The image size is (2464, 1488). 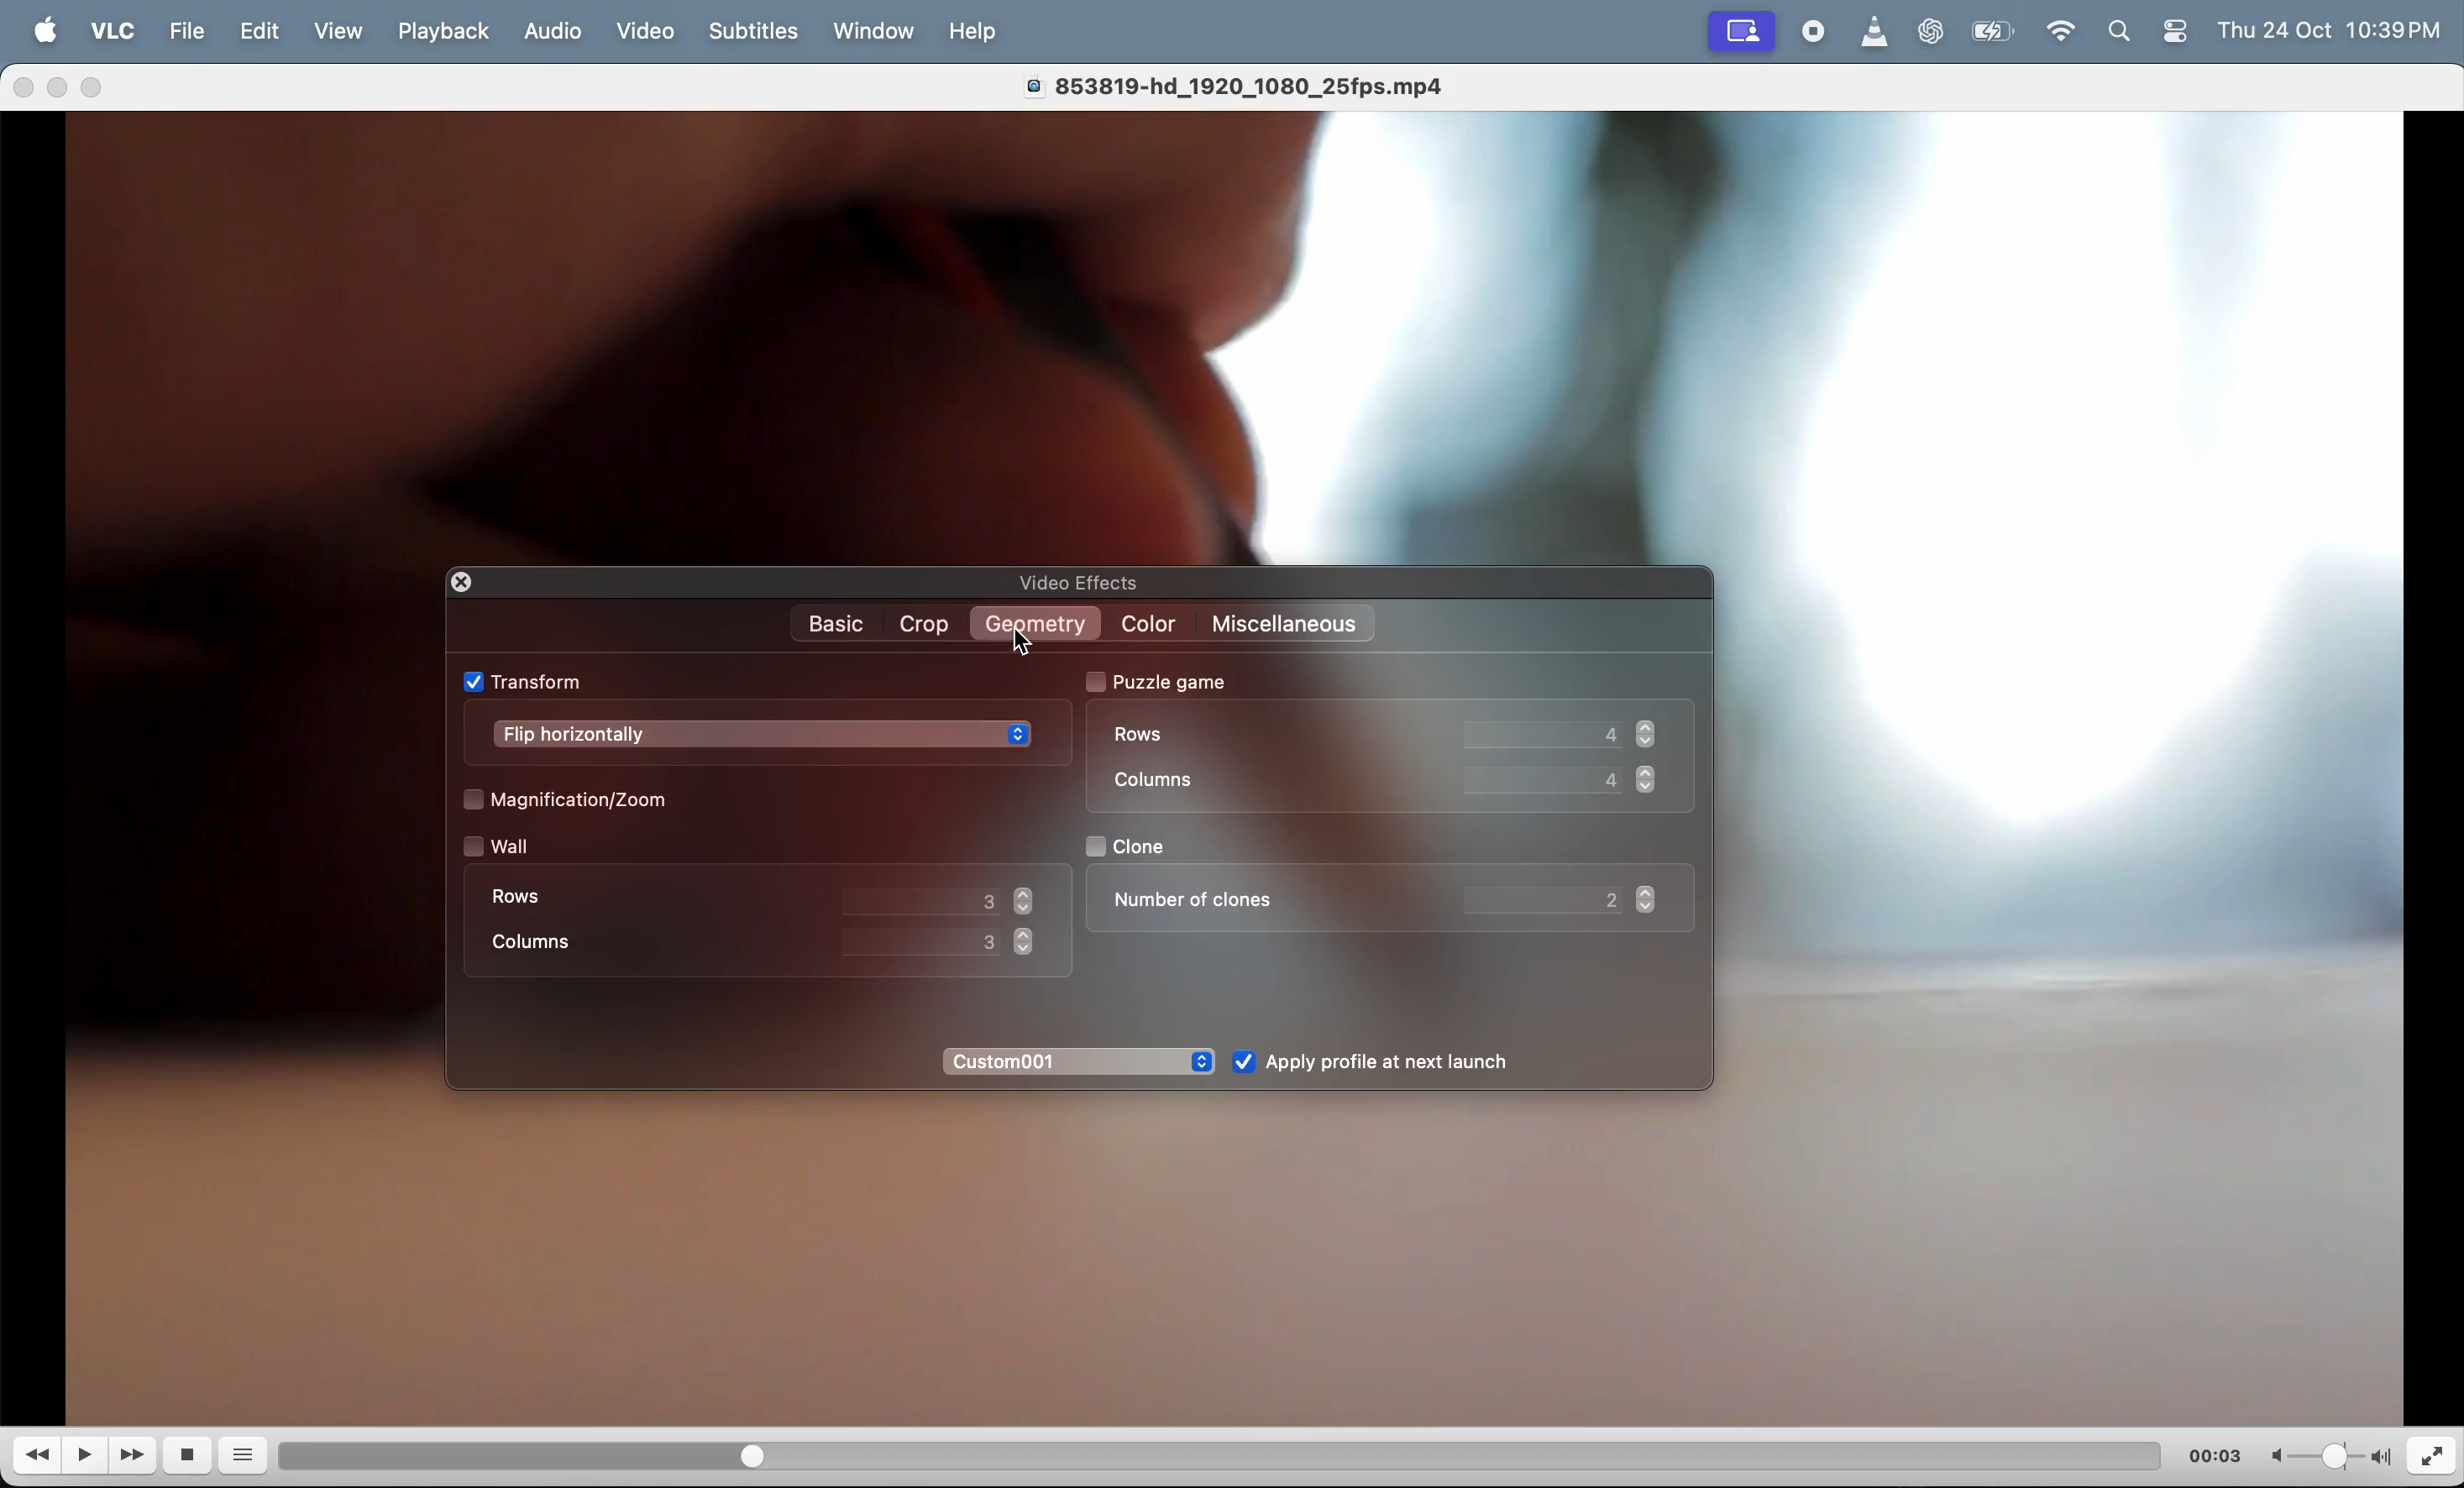 I want to click on recording window, so click(x=1745, y=29).